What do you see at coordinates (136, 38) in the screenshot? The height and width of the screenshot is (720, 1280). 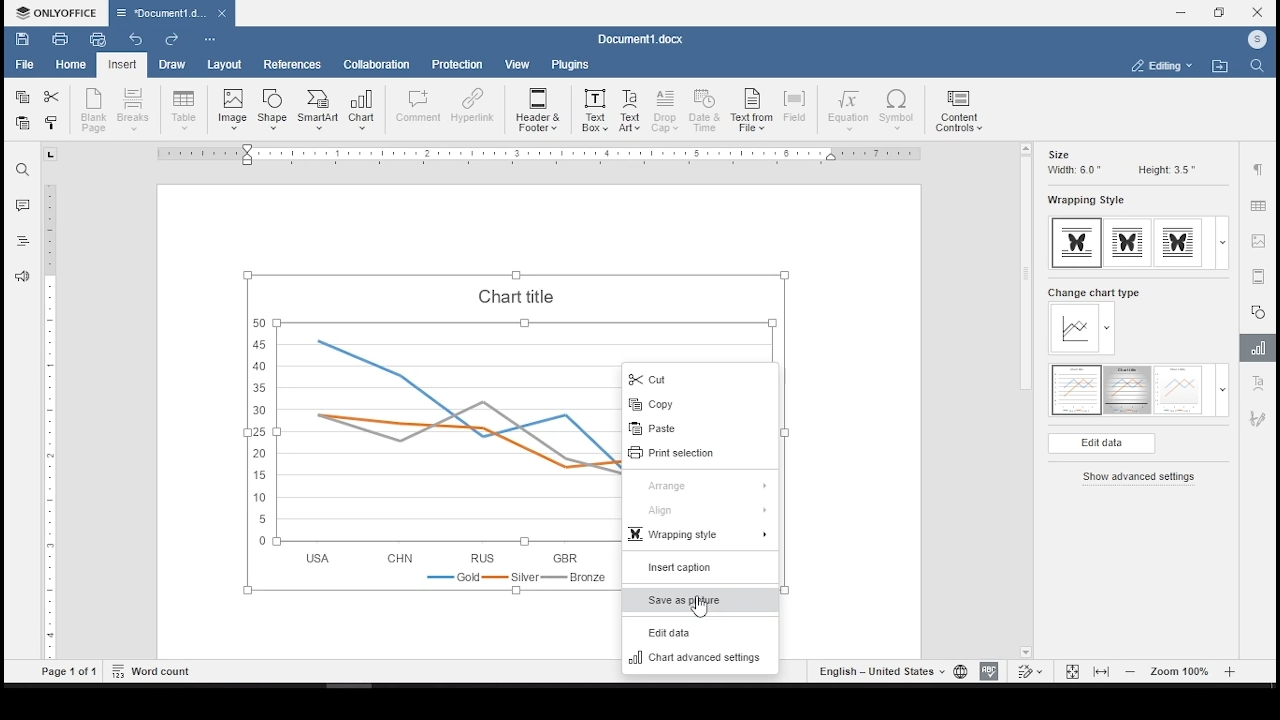 I see `undo` at bounding box center [136, 38].